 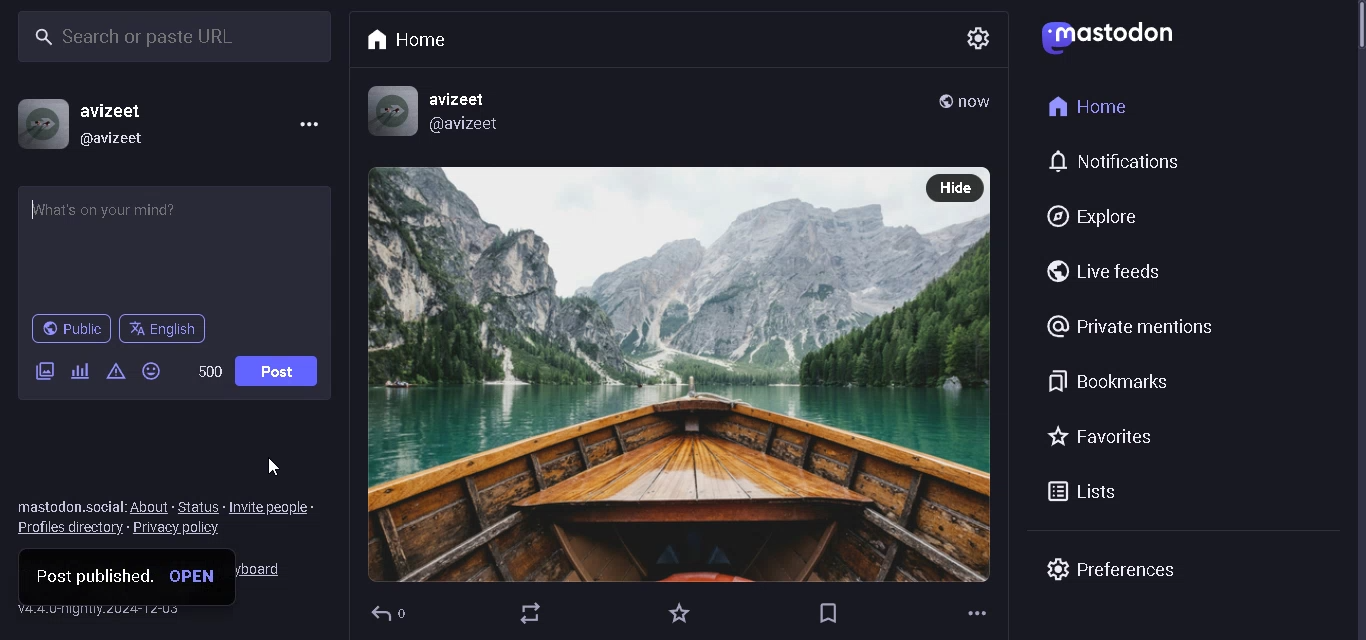 I want to click on favorite, so click(x=676, y=612).